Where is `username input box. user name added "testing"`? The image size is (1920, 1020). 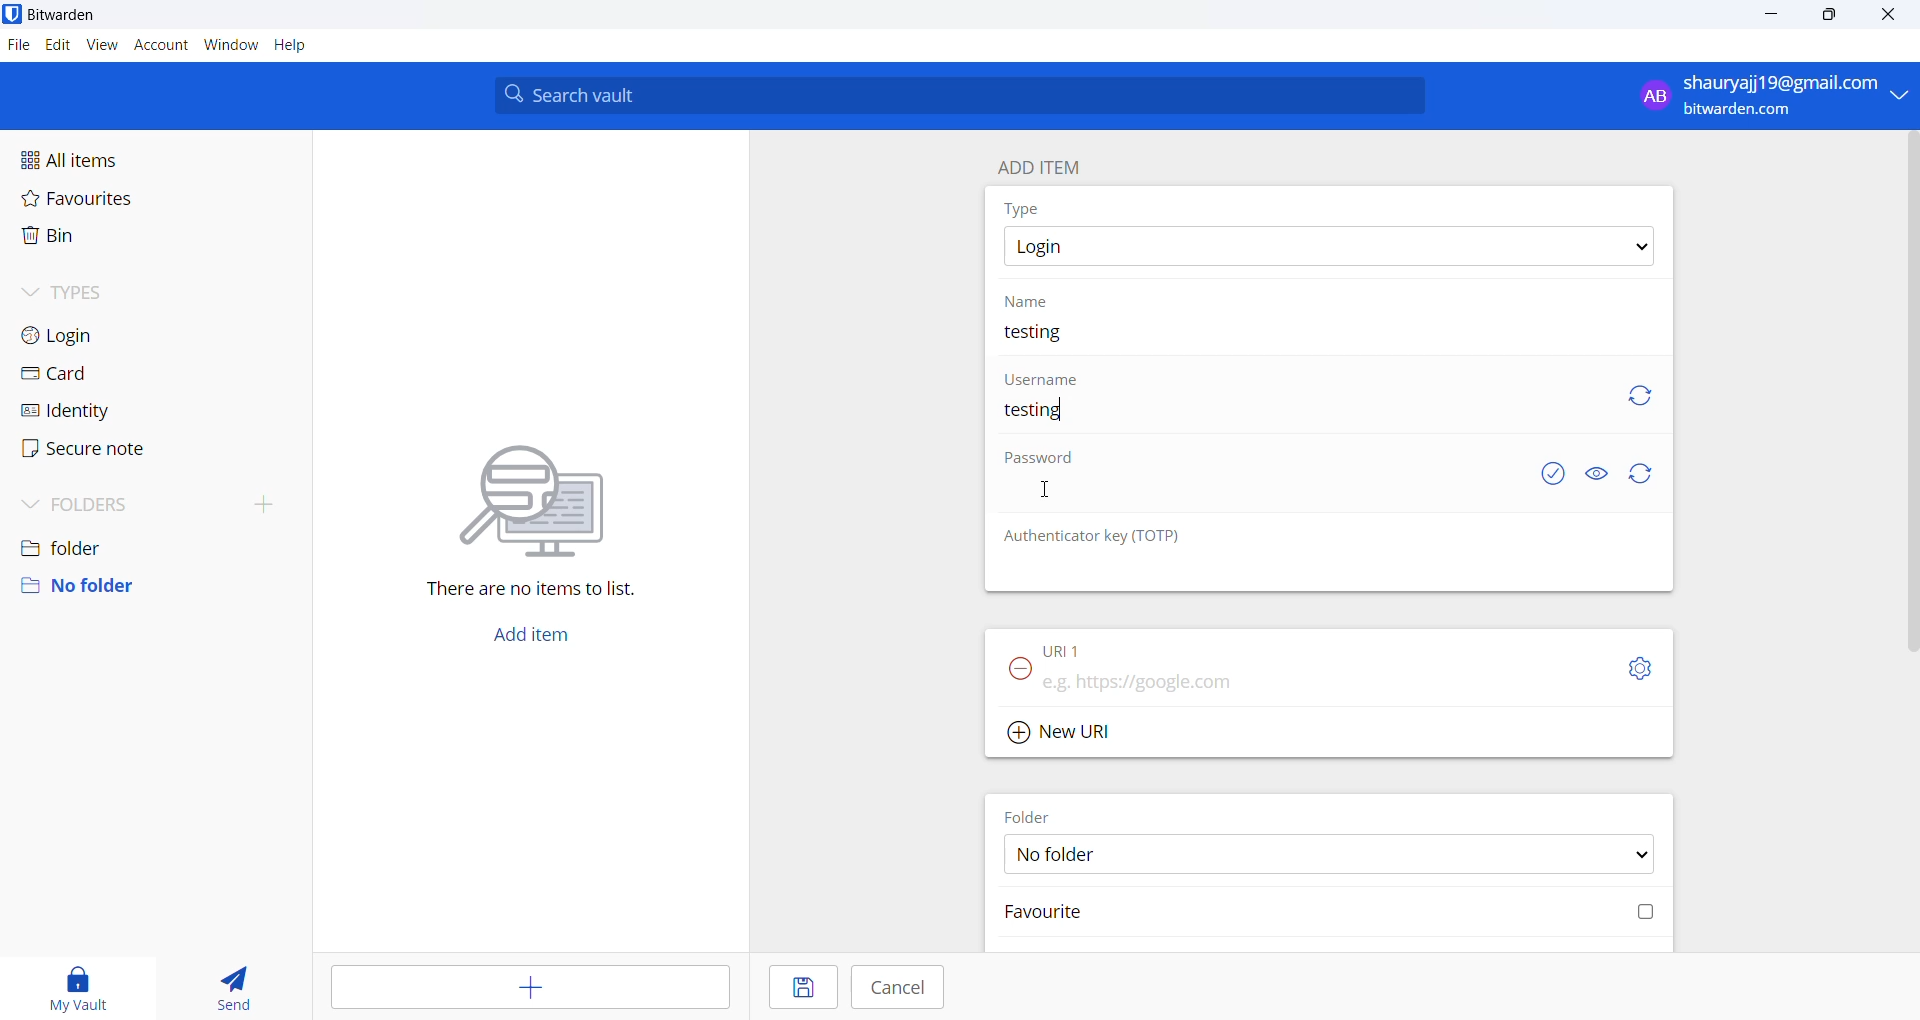
username input box. user name added "testing" is located at coordinates (1289, 413).